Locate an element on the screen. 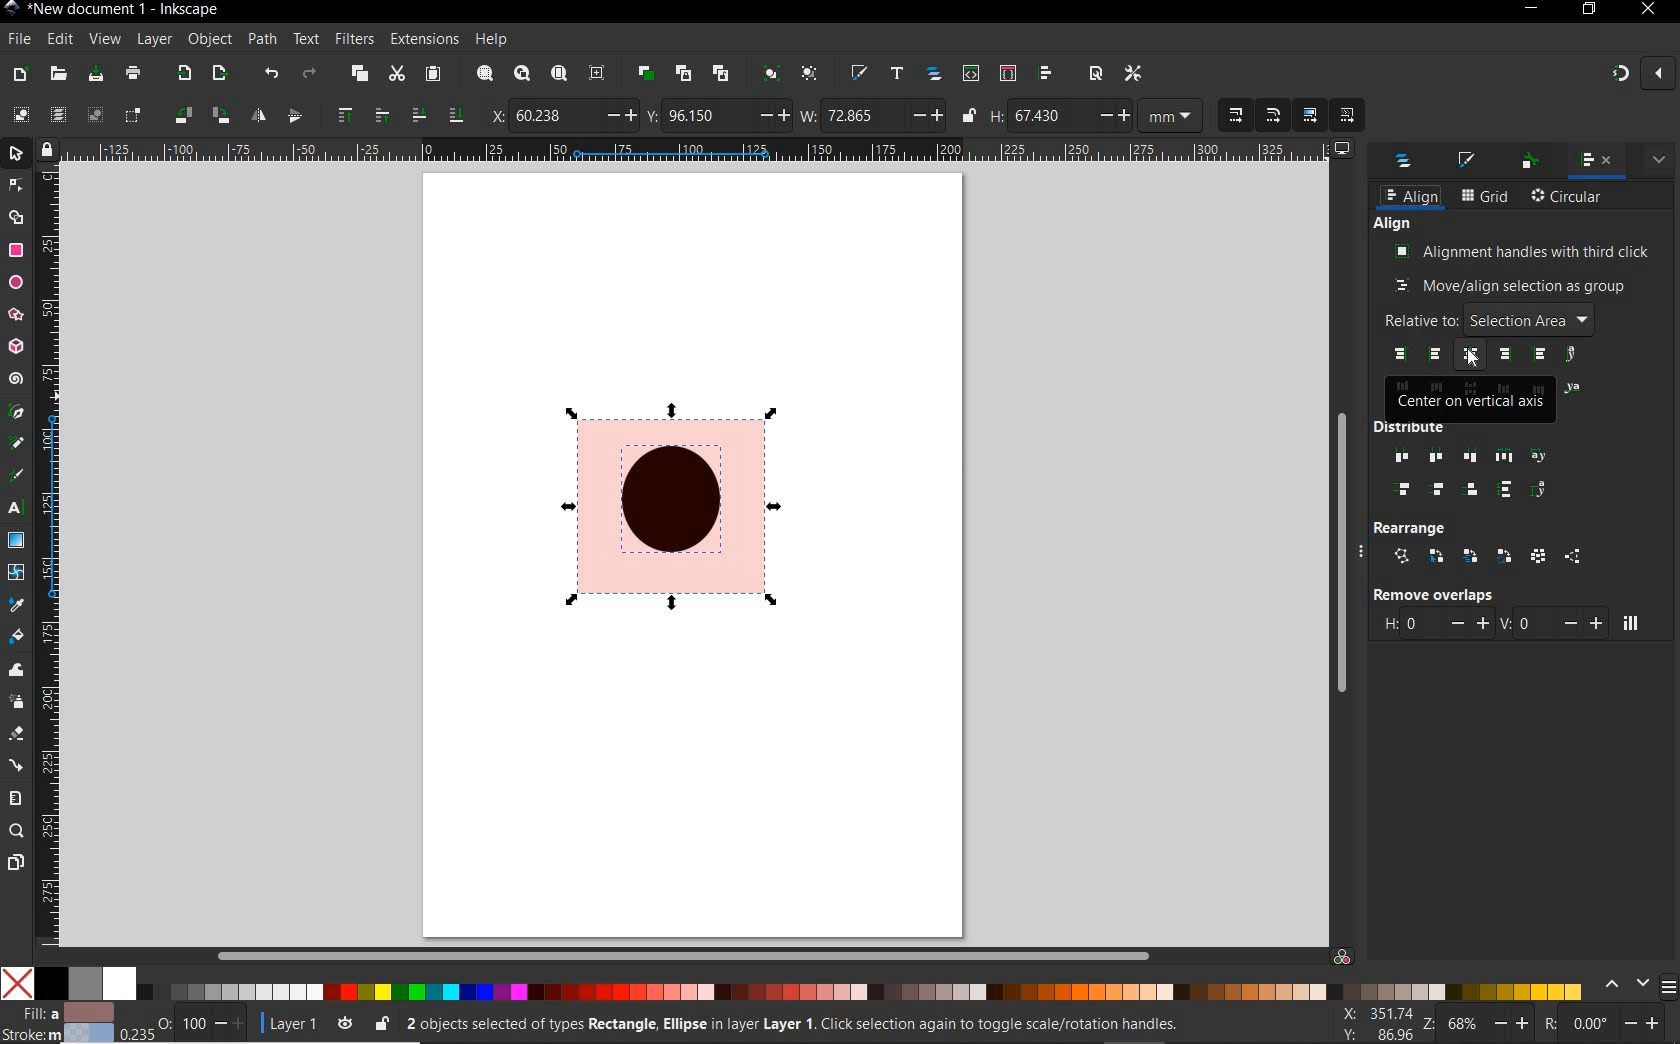  EVEN LEFT EDGES is located at coordinates (1397, 458).